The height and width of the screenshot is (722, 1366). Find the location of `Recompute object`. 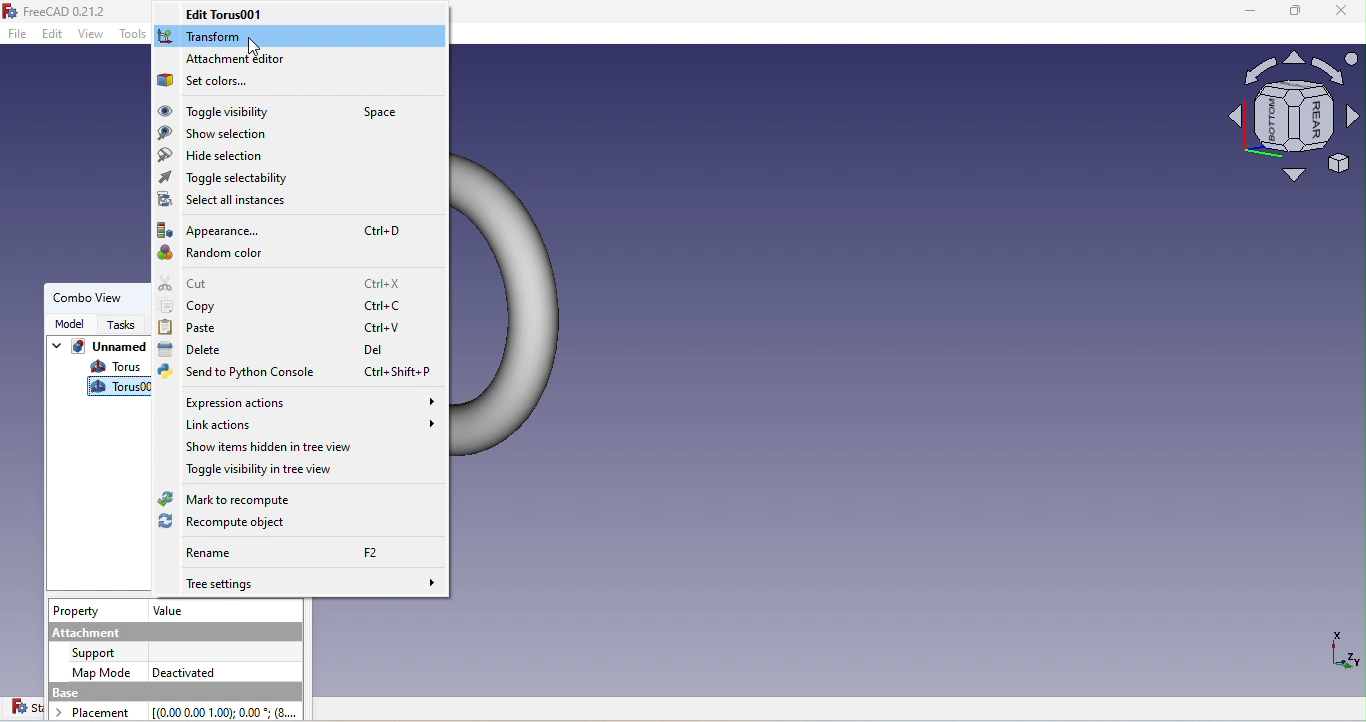

Recompute object is located at coordinates (239, 521).